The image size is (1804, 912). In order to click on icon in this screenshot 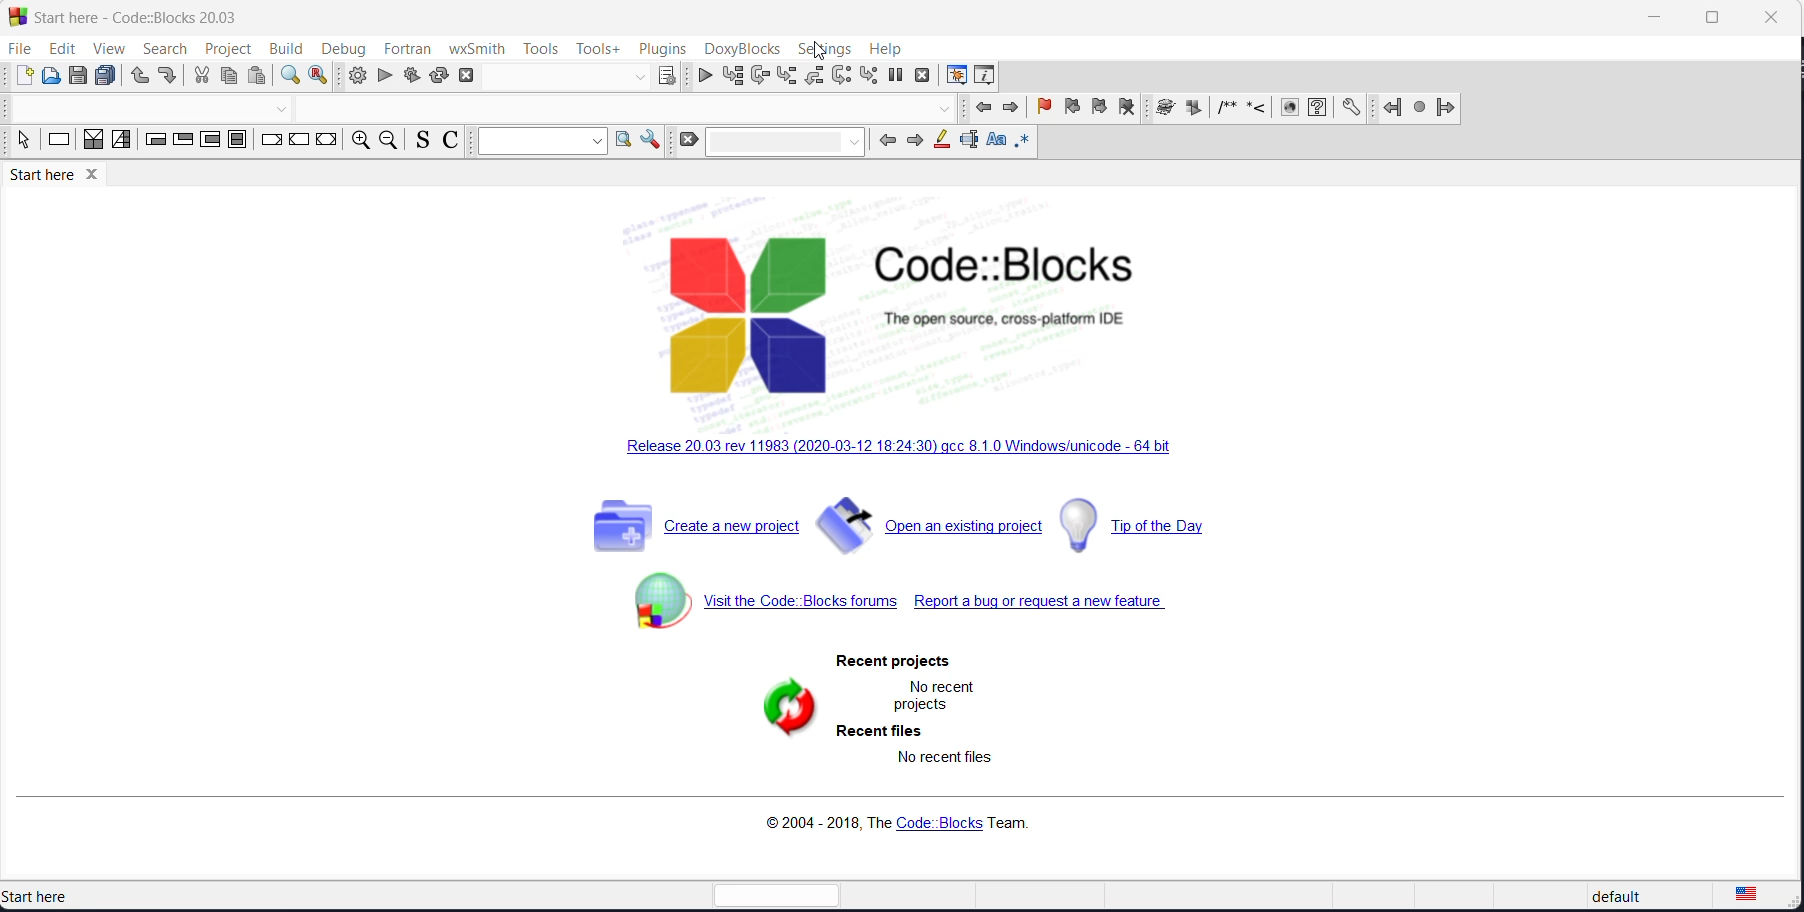, I will do `click(1227, 111)`.